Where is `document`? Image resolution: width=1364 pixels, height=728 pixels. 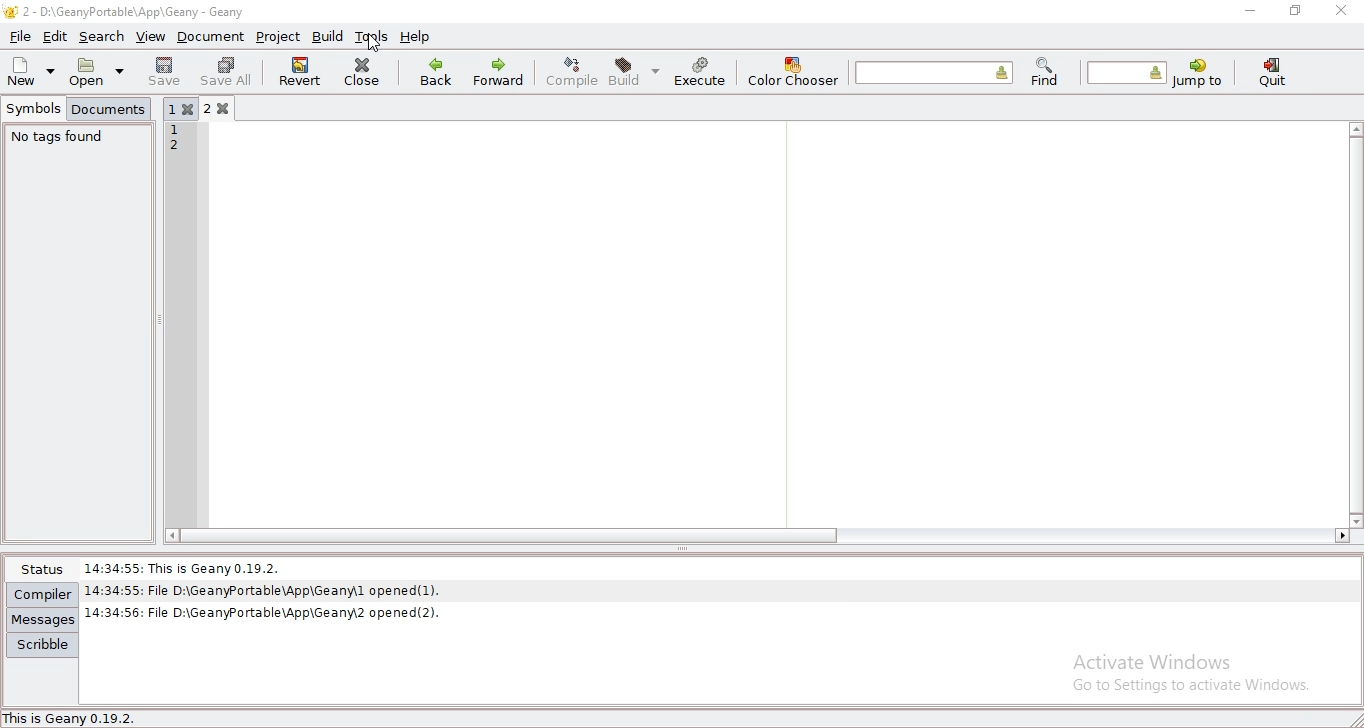
document is located at coordinates (211, 37).